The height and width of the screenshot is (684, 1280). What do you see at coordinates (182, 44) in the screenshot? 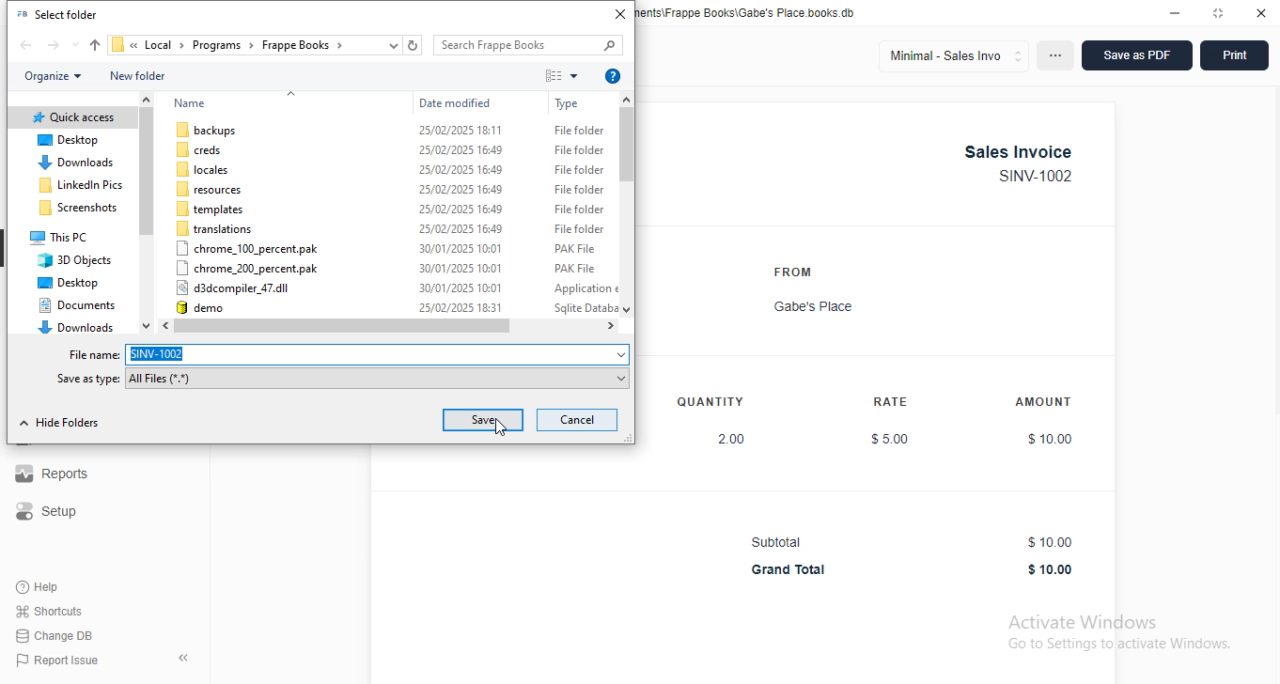
I see `drop down` at bounding box center [182, 44].